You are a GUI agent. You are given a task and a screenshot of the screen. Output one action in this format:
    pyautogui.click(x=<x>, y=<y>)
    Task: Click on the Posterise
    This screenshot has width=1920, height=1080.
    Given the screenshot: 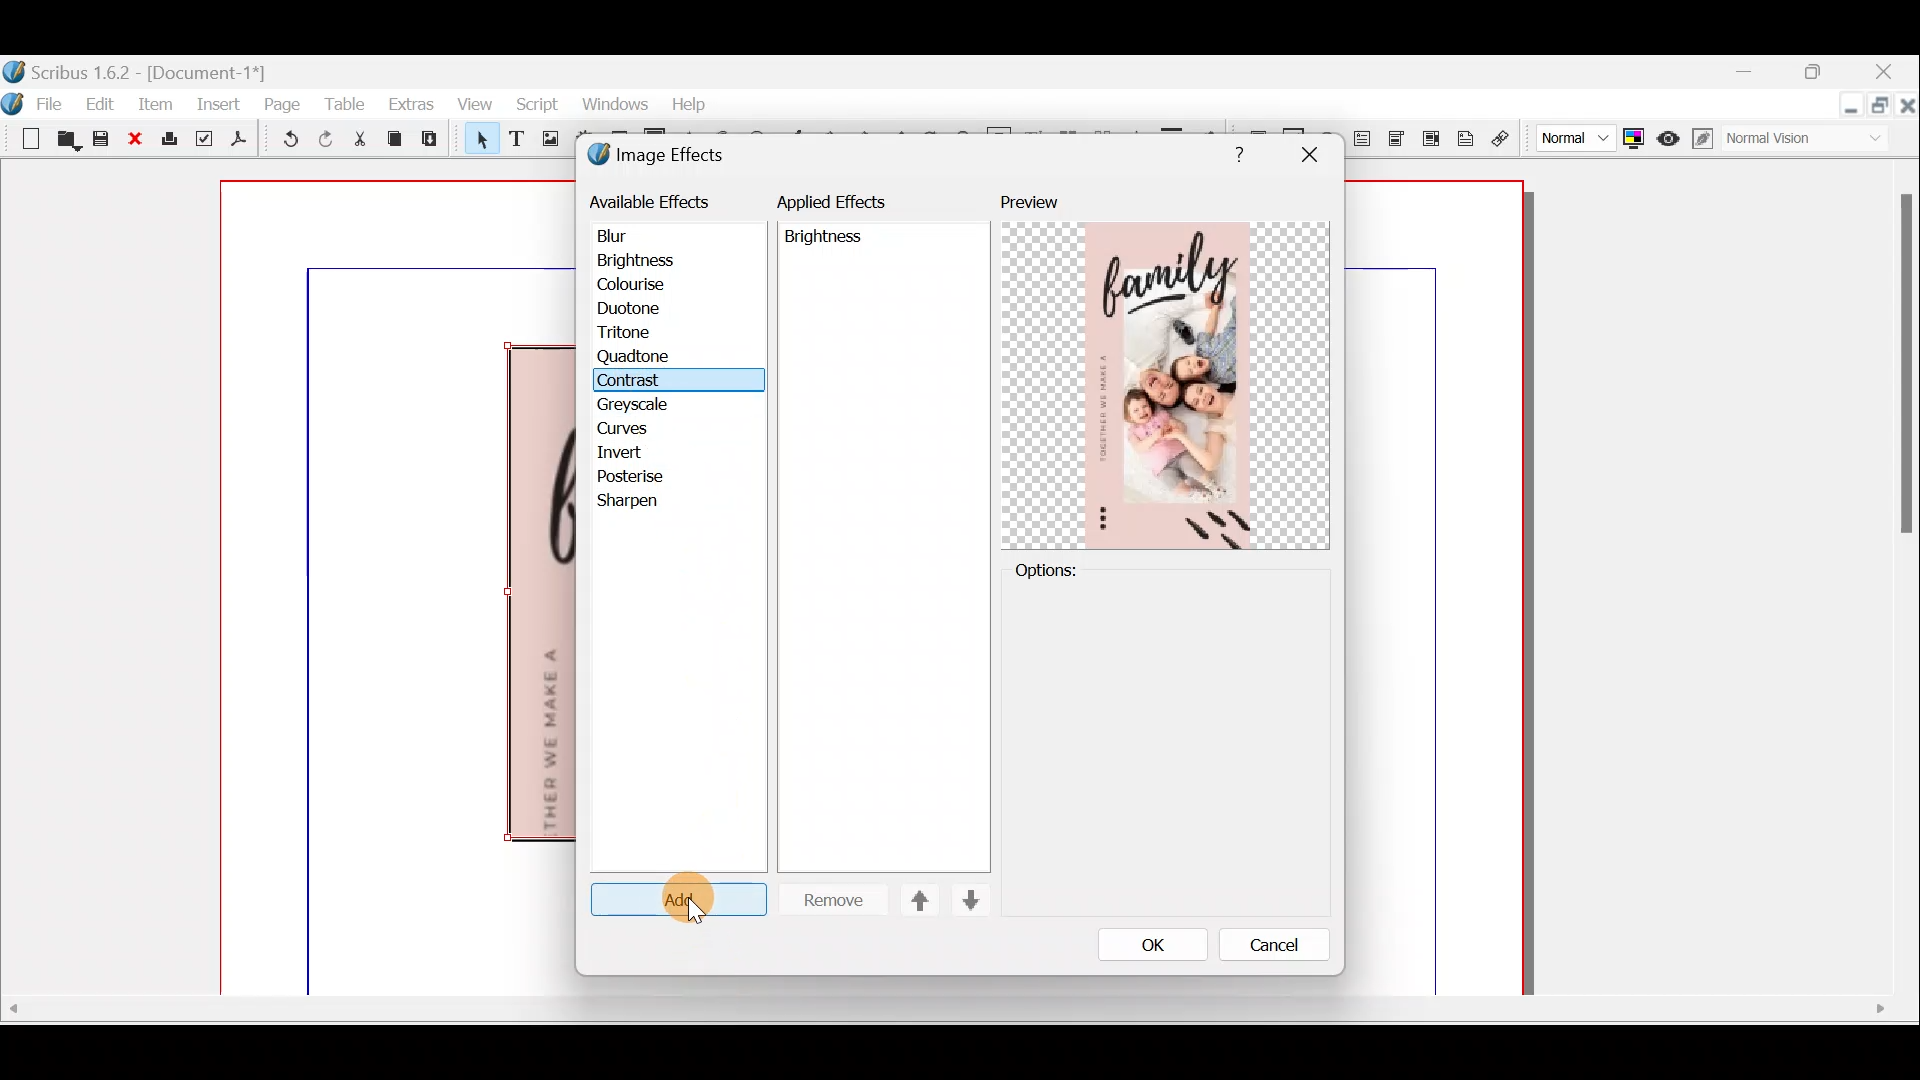 What is the action you would take?
    pyautogui.click(x=644, y=476)
    